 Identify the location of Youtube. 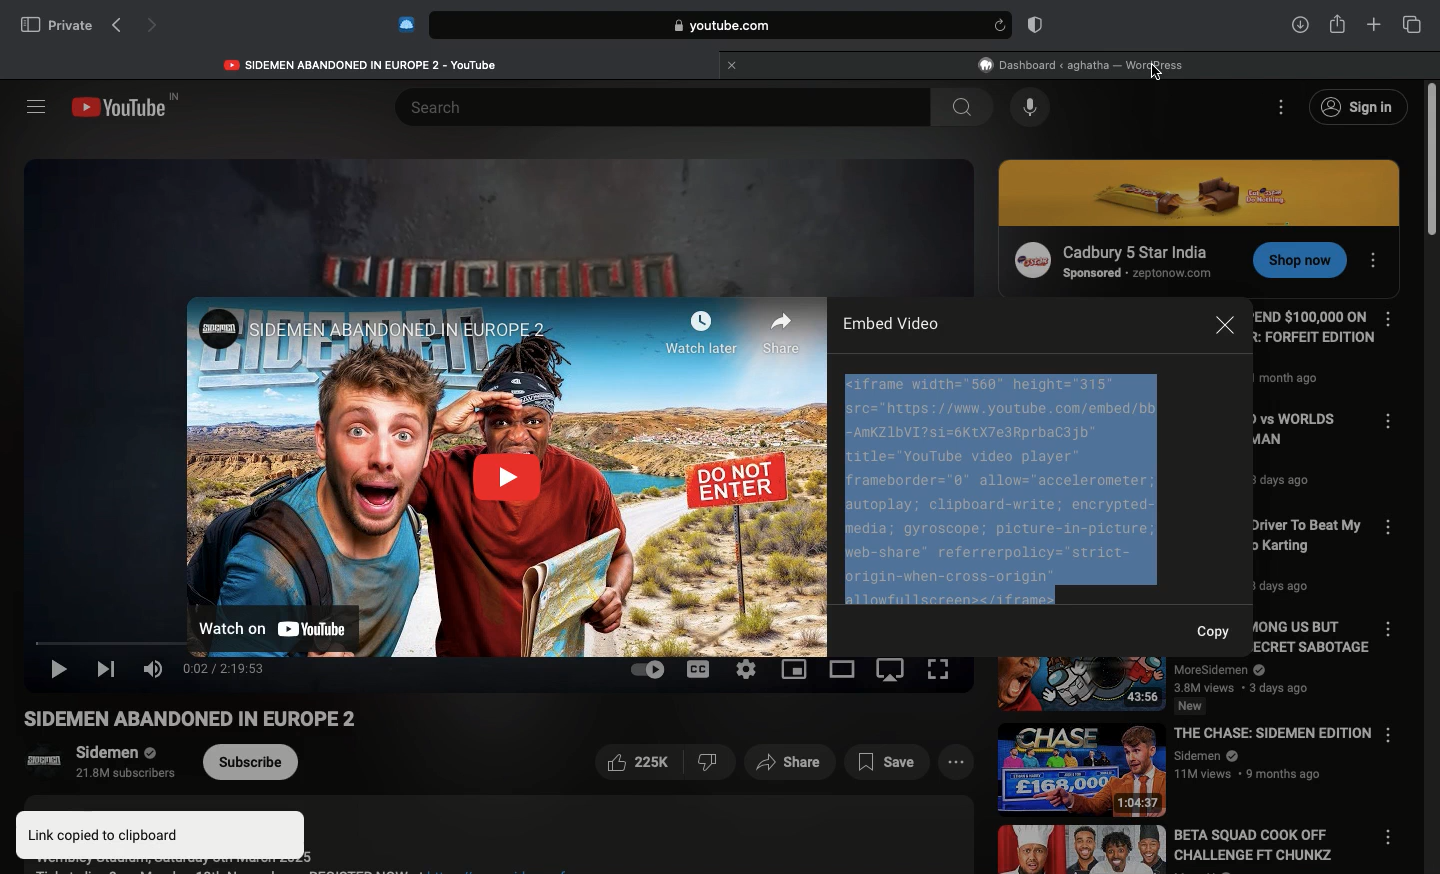
(129, 107).